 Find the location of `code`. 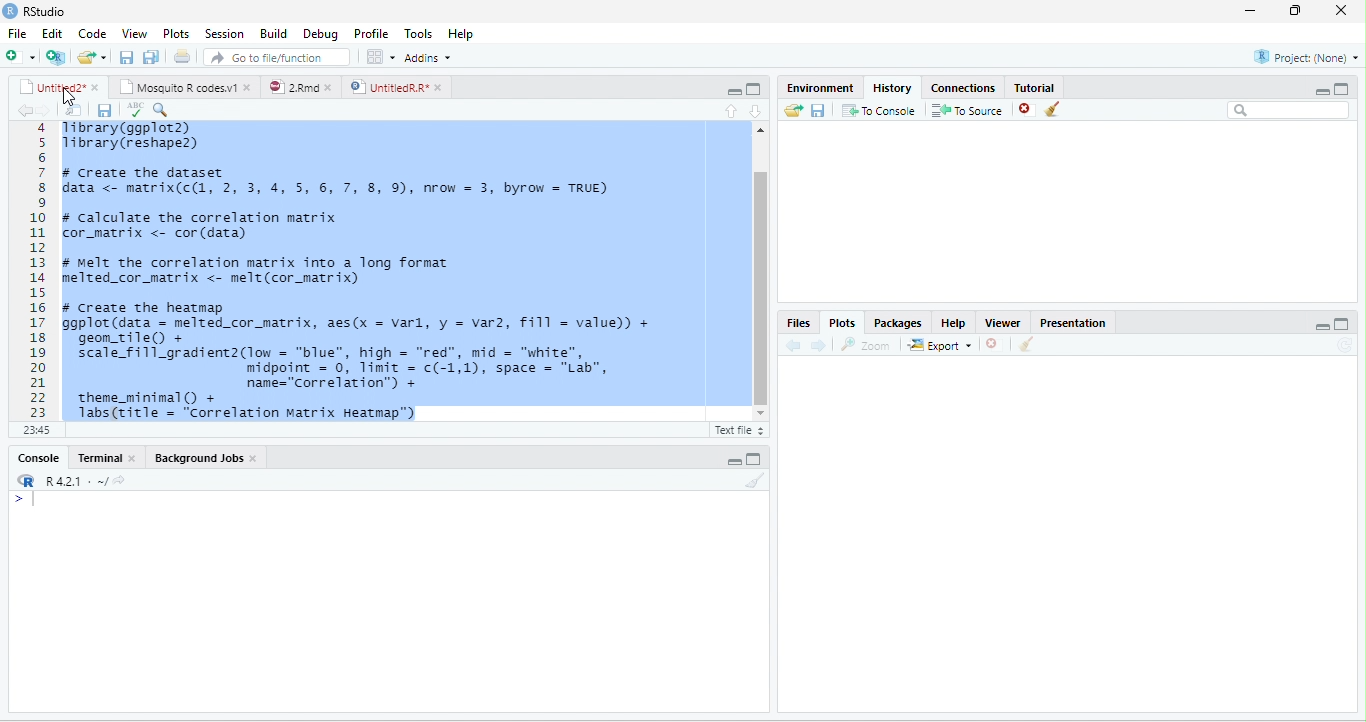

code is located at coordinates (92, 34).